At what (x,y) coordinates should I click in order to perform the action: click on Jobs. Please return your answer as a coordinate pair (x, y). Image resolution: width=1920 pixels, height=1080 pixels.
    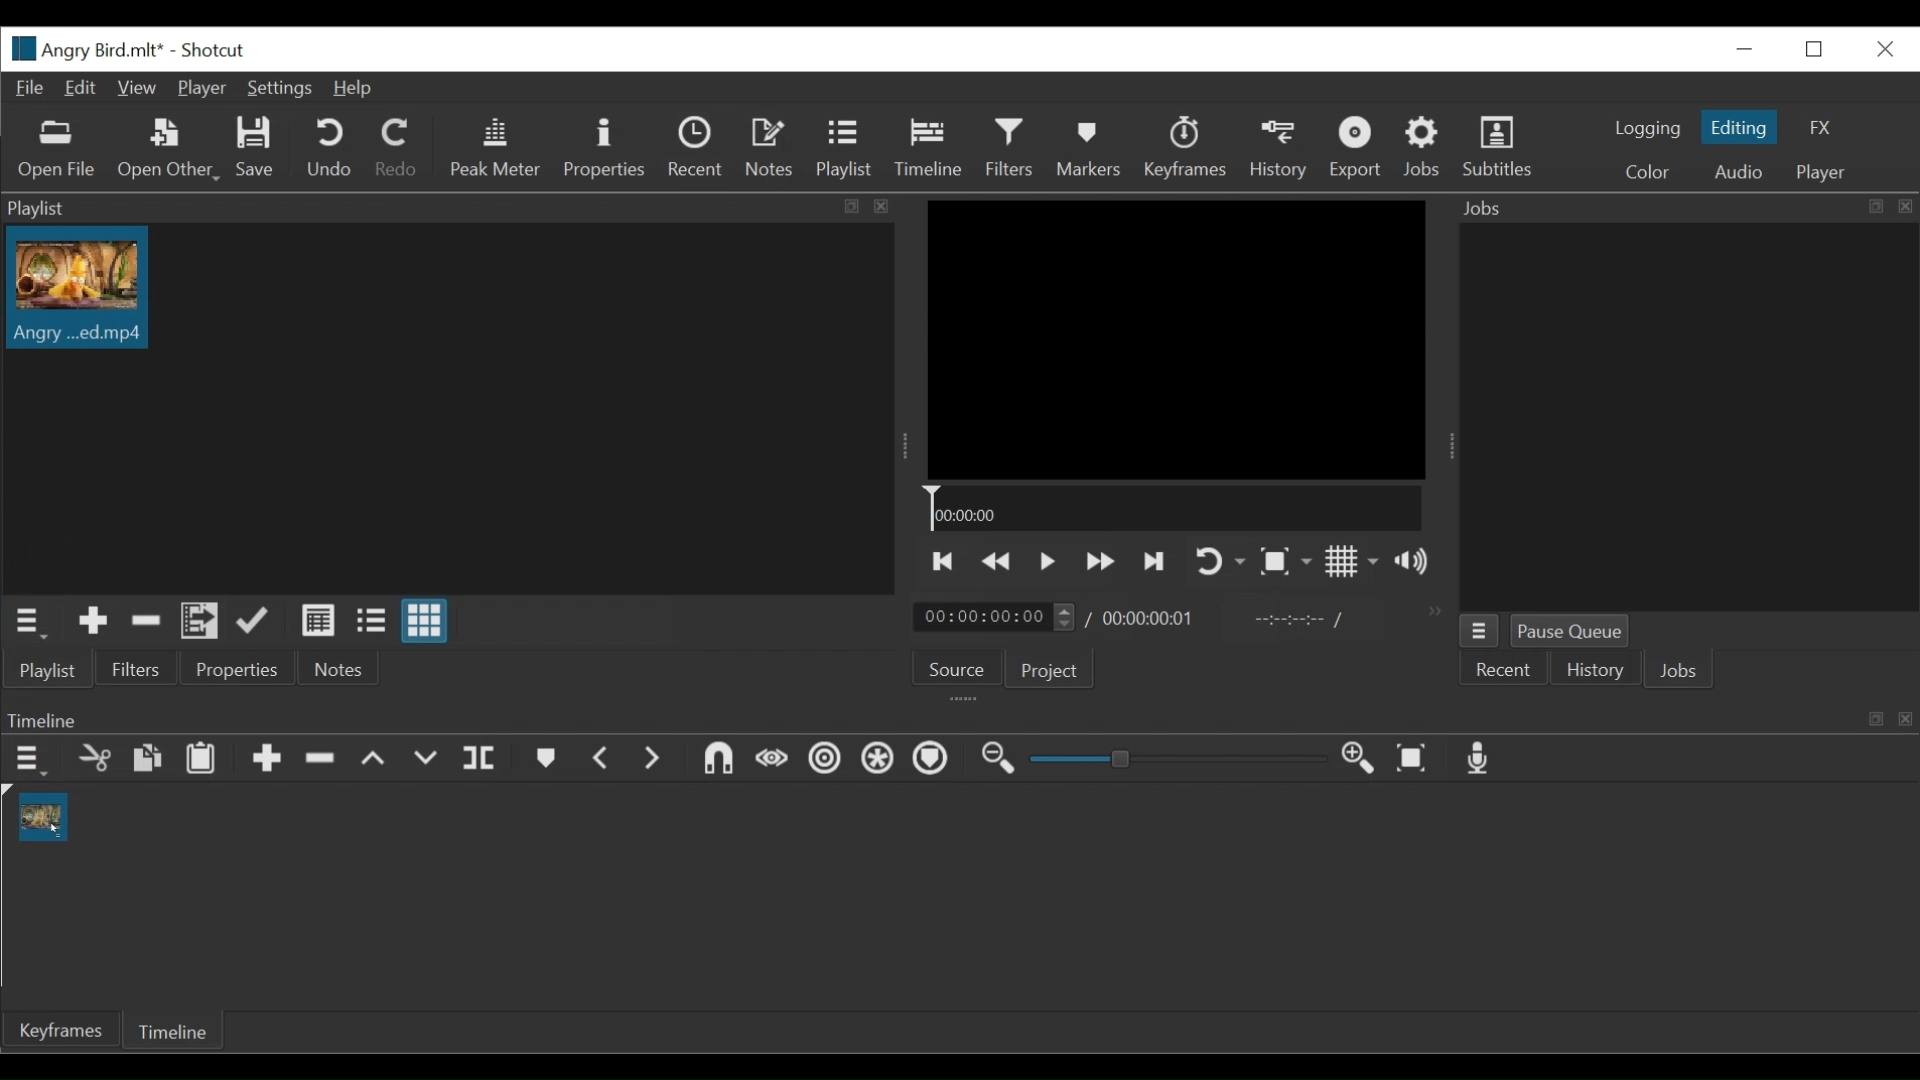
    Looking at the image, I should click on (1426, 147).